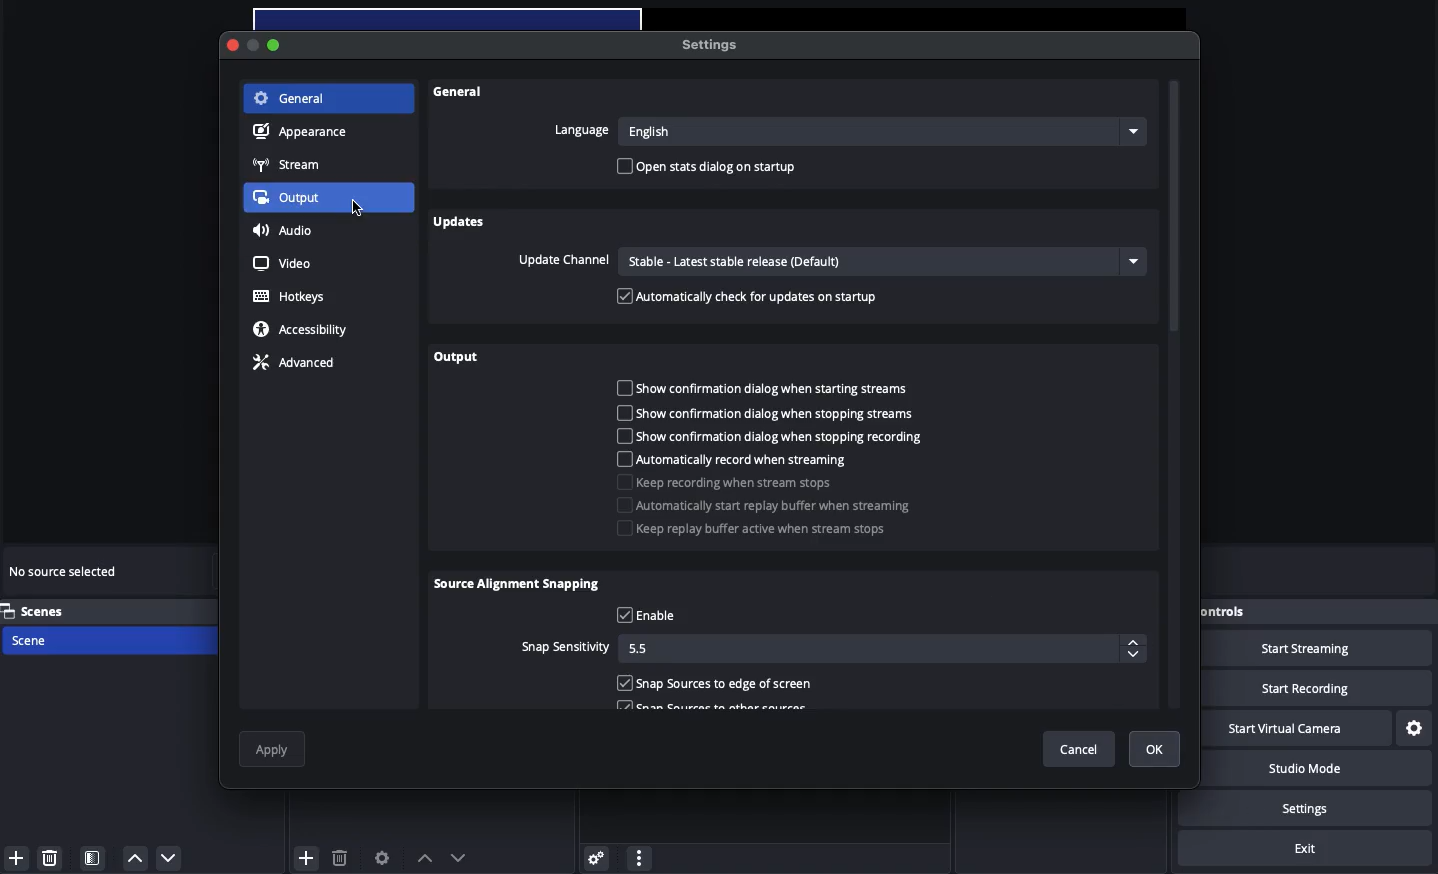 The image size is (1438, 874). Describe the element at coordinates (750, 531) in the screenshot. I see `Keep replay buffer` at that location.